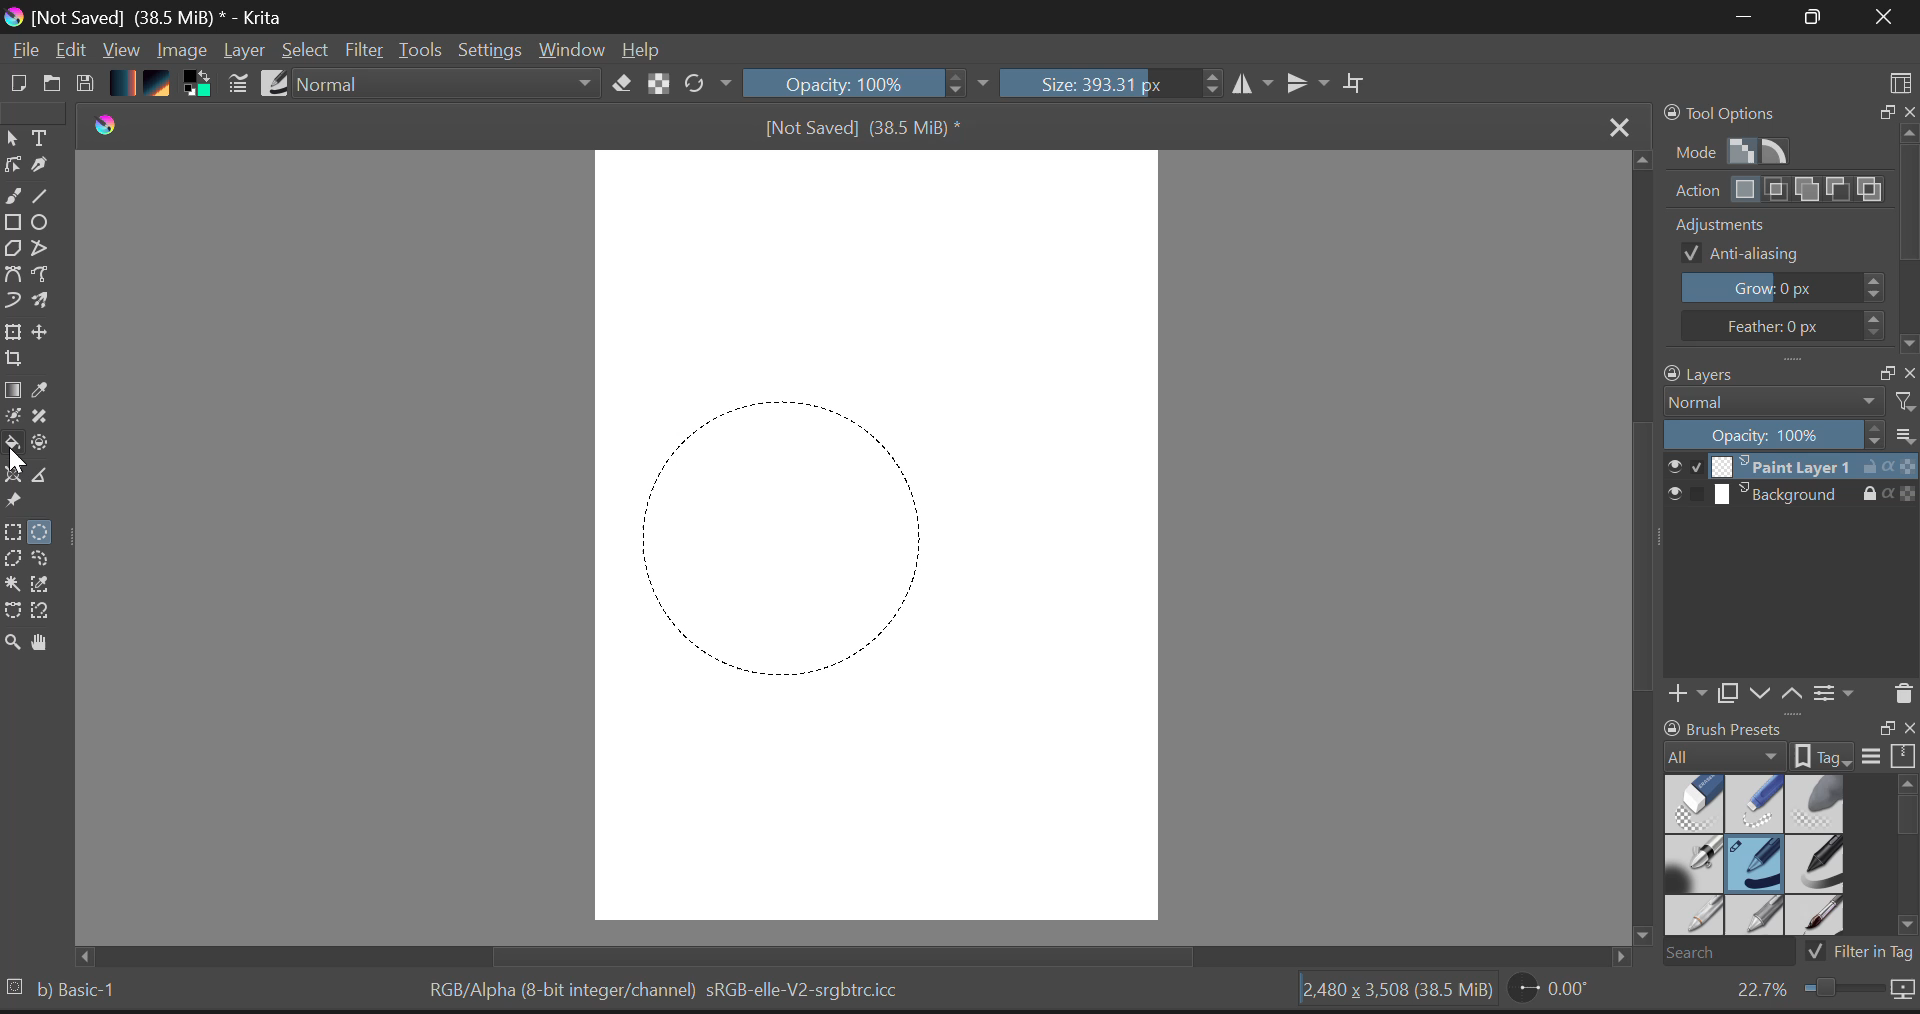  Describe the element at coordinates (570, 49) in the screenshot. I see `Window` at that location.